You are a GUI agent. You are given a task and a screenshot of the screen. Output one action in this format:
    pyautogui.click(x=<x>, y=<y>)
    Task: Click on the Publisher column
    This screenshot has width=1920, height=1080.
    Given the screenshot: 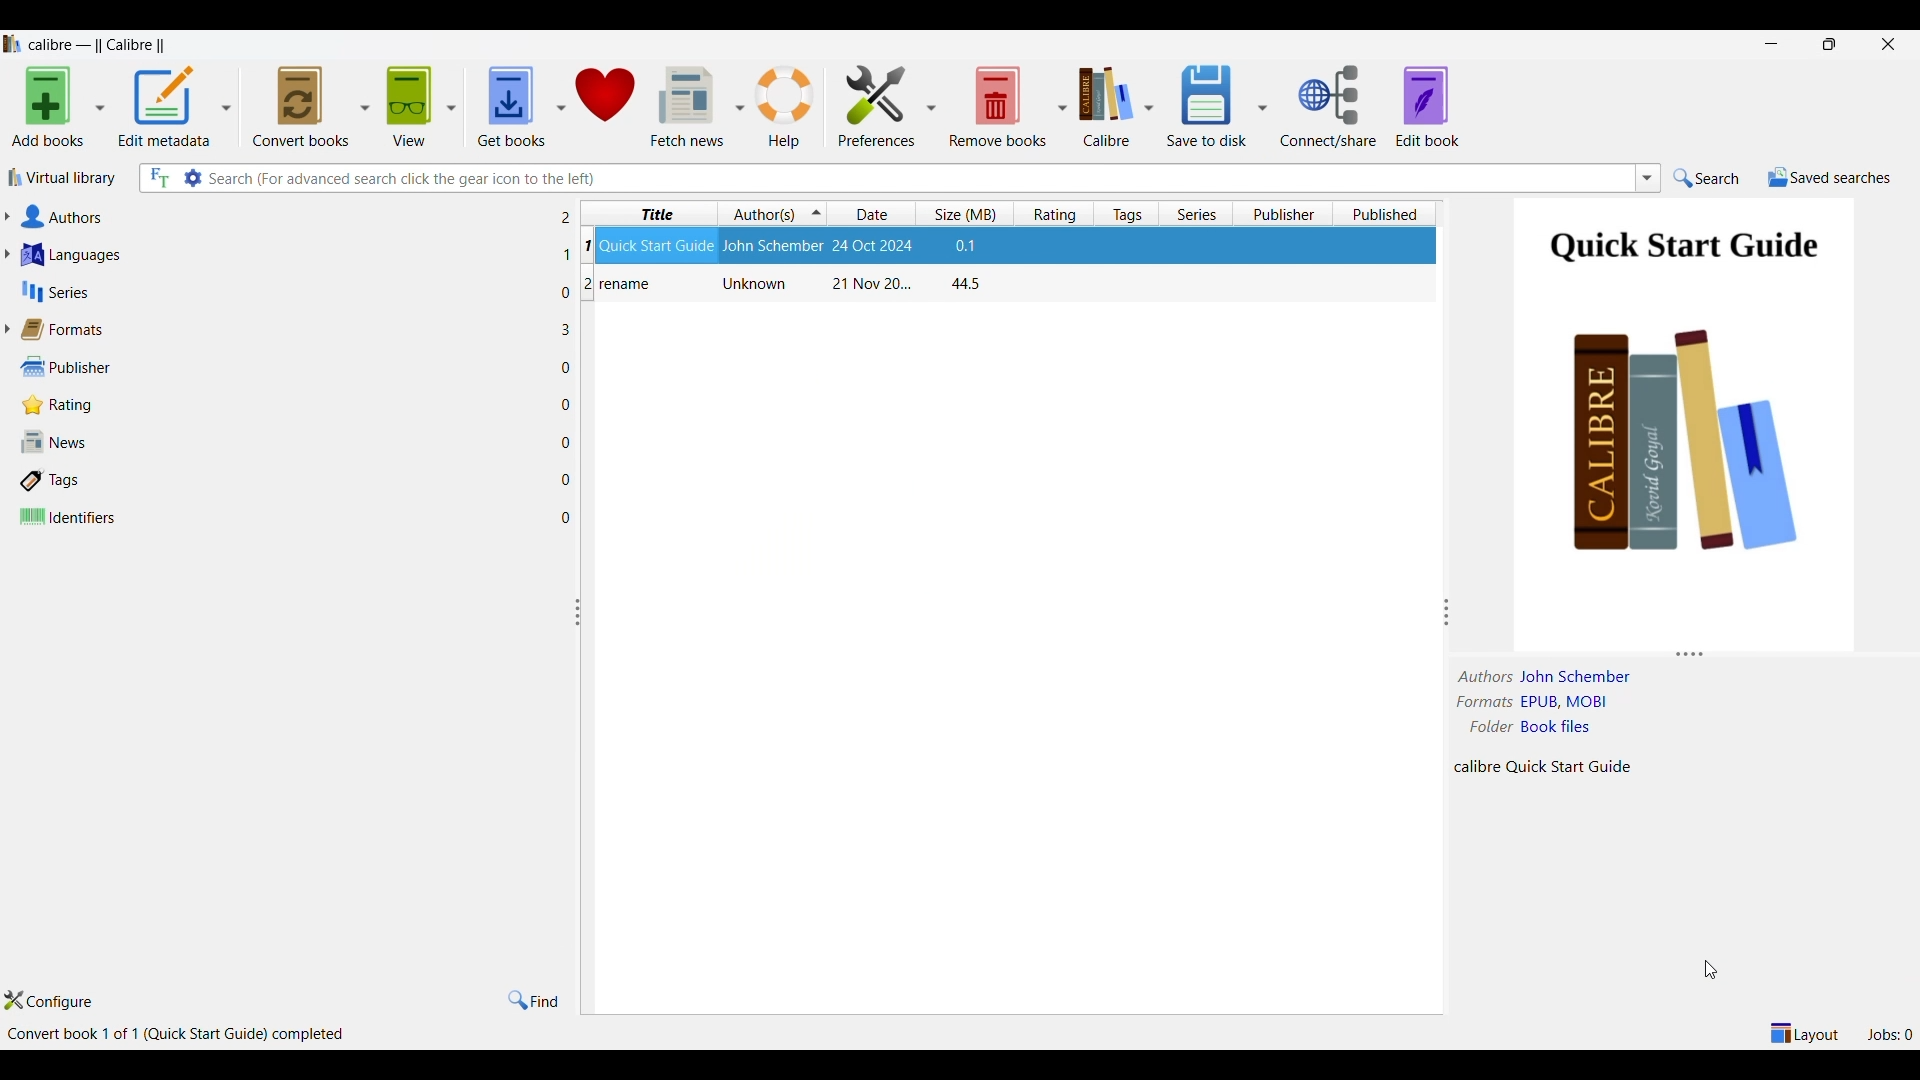 What is the action you would take?
    pyautogui.click(x=1283, y=213)
    